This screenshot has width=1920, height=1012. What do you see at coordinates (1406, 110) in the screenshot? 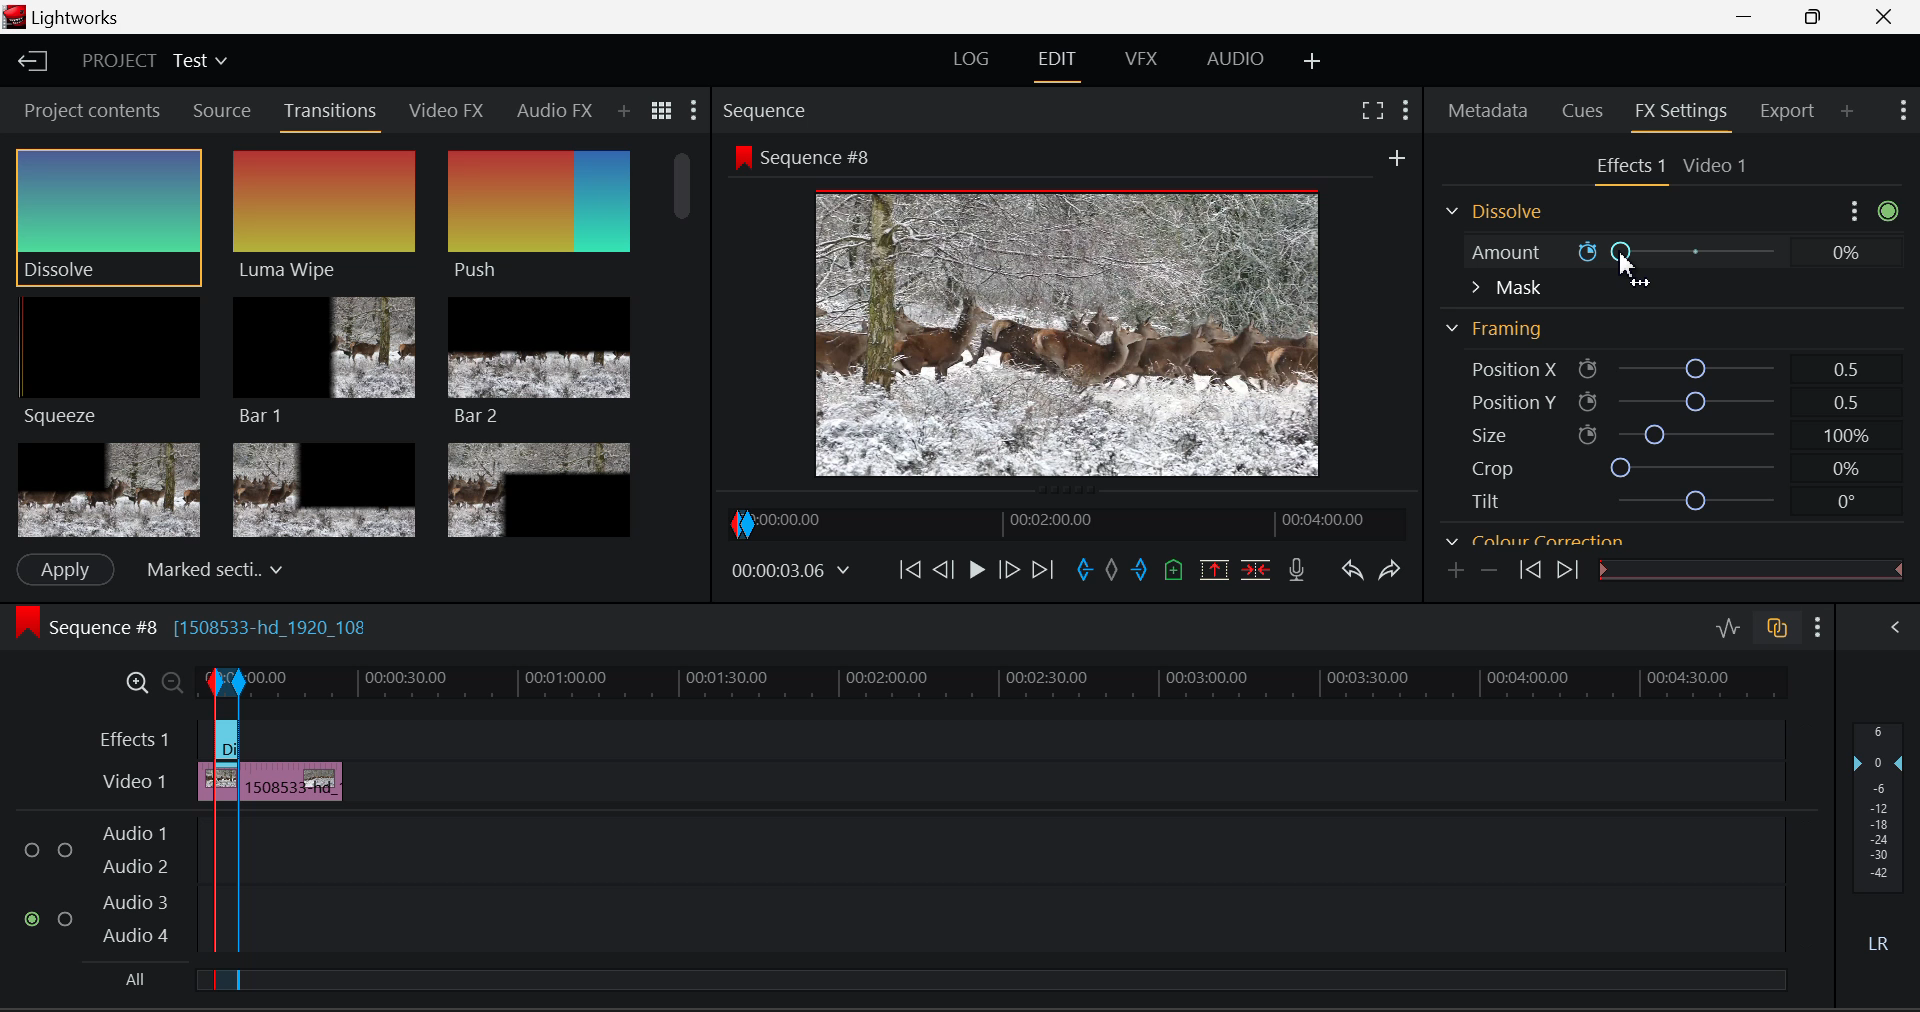
I see `Show Settings` at bounding box center [1406, 110].